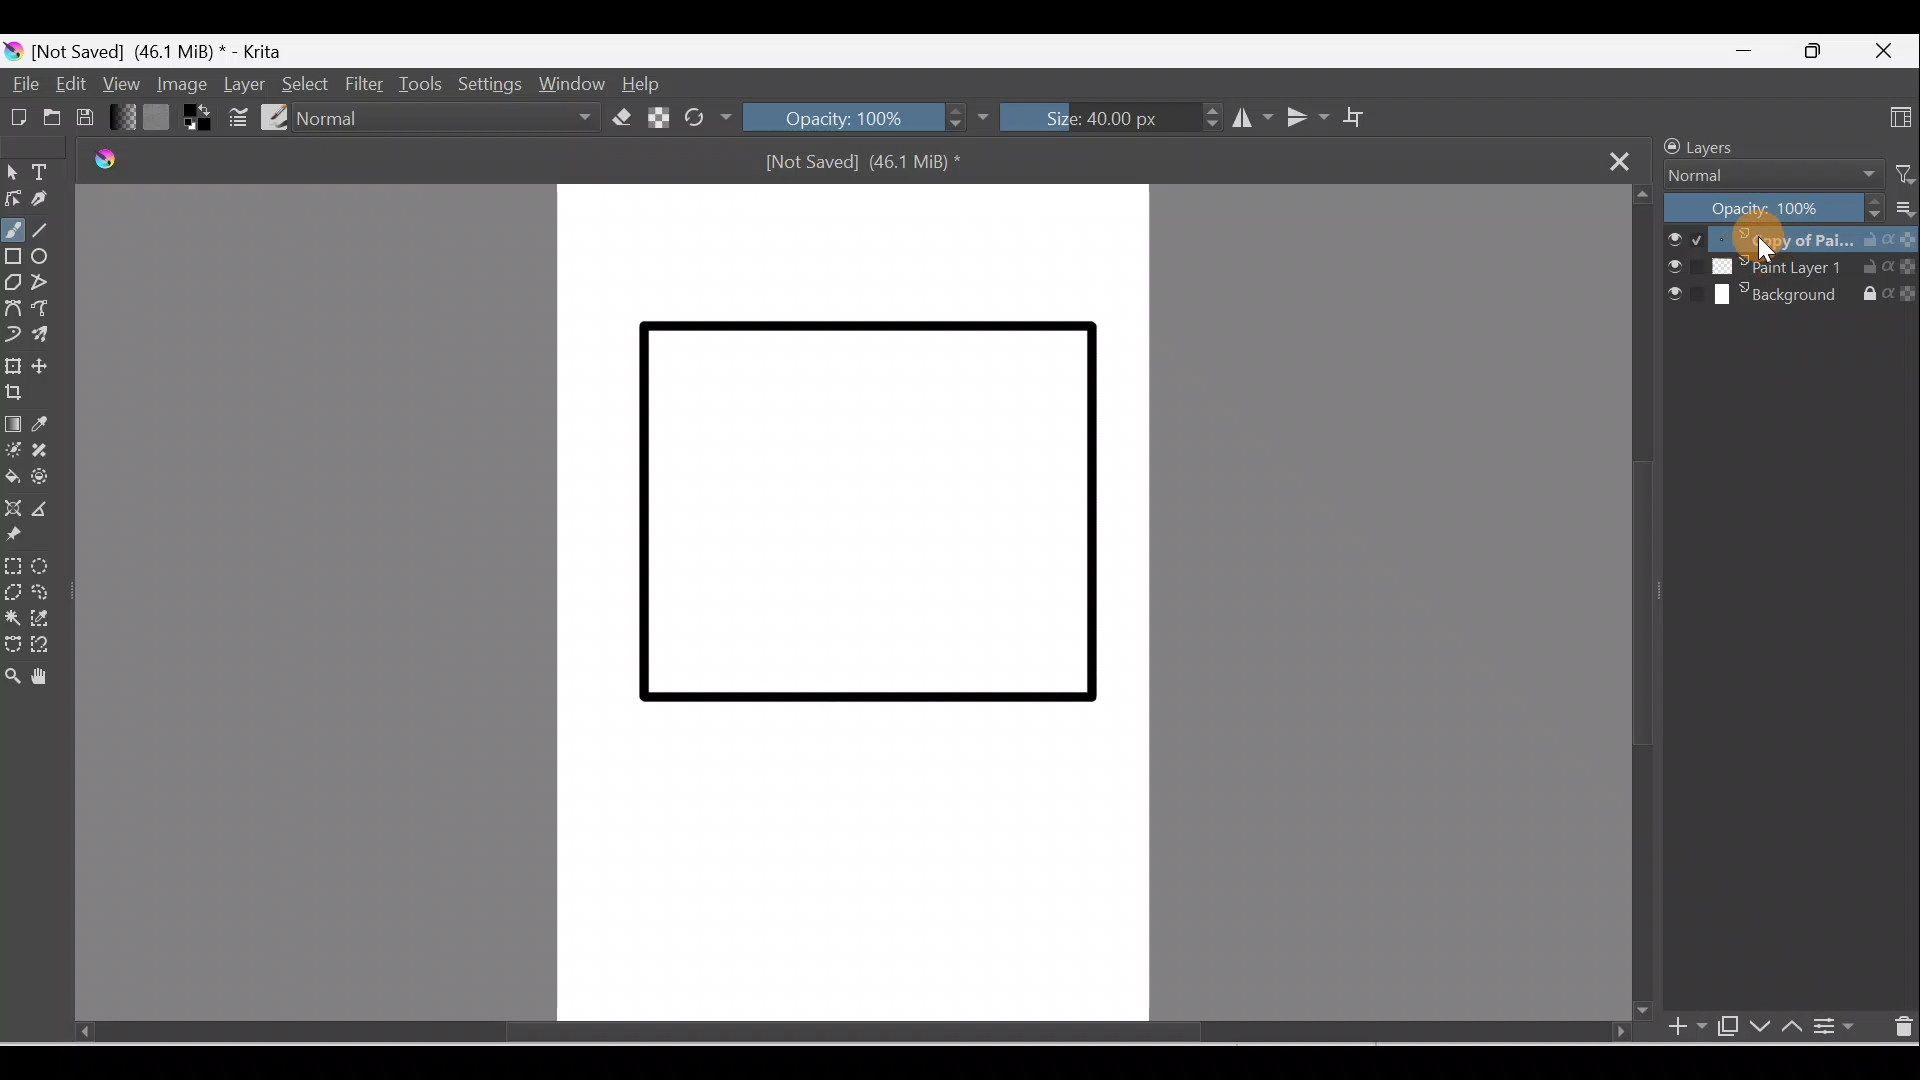  What do you see at coordinates (1838, 1027) in the screenshot?
I see `View/Change layer properties` at bounding box center [1838, 1027].